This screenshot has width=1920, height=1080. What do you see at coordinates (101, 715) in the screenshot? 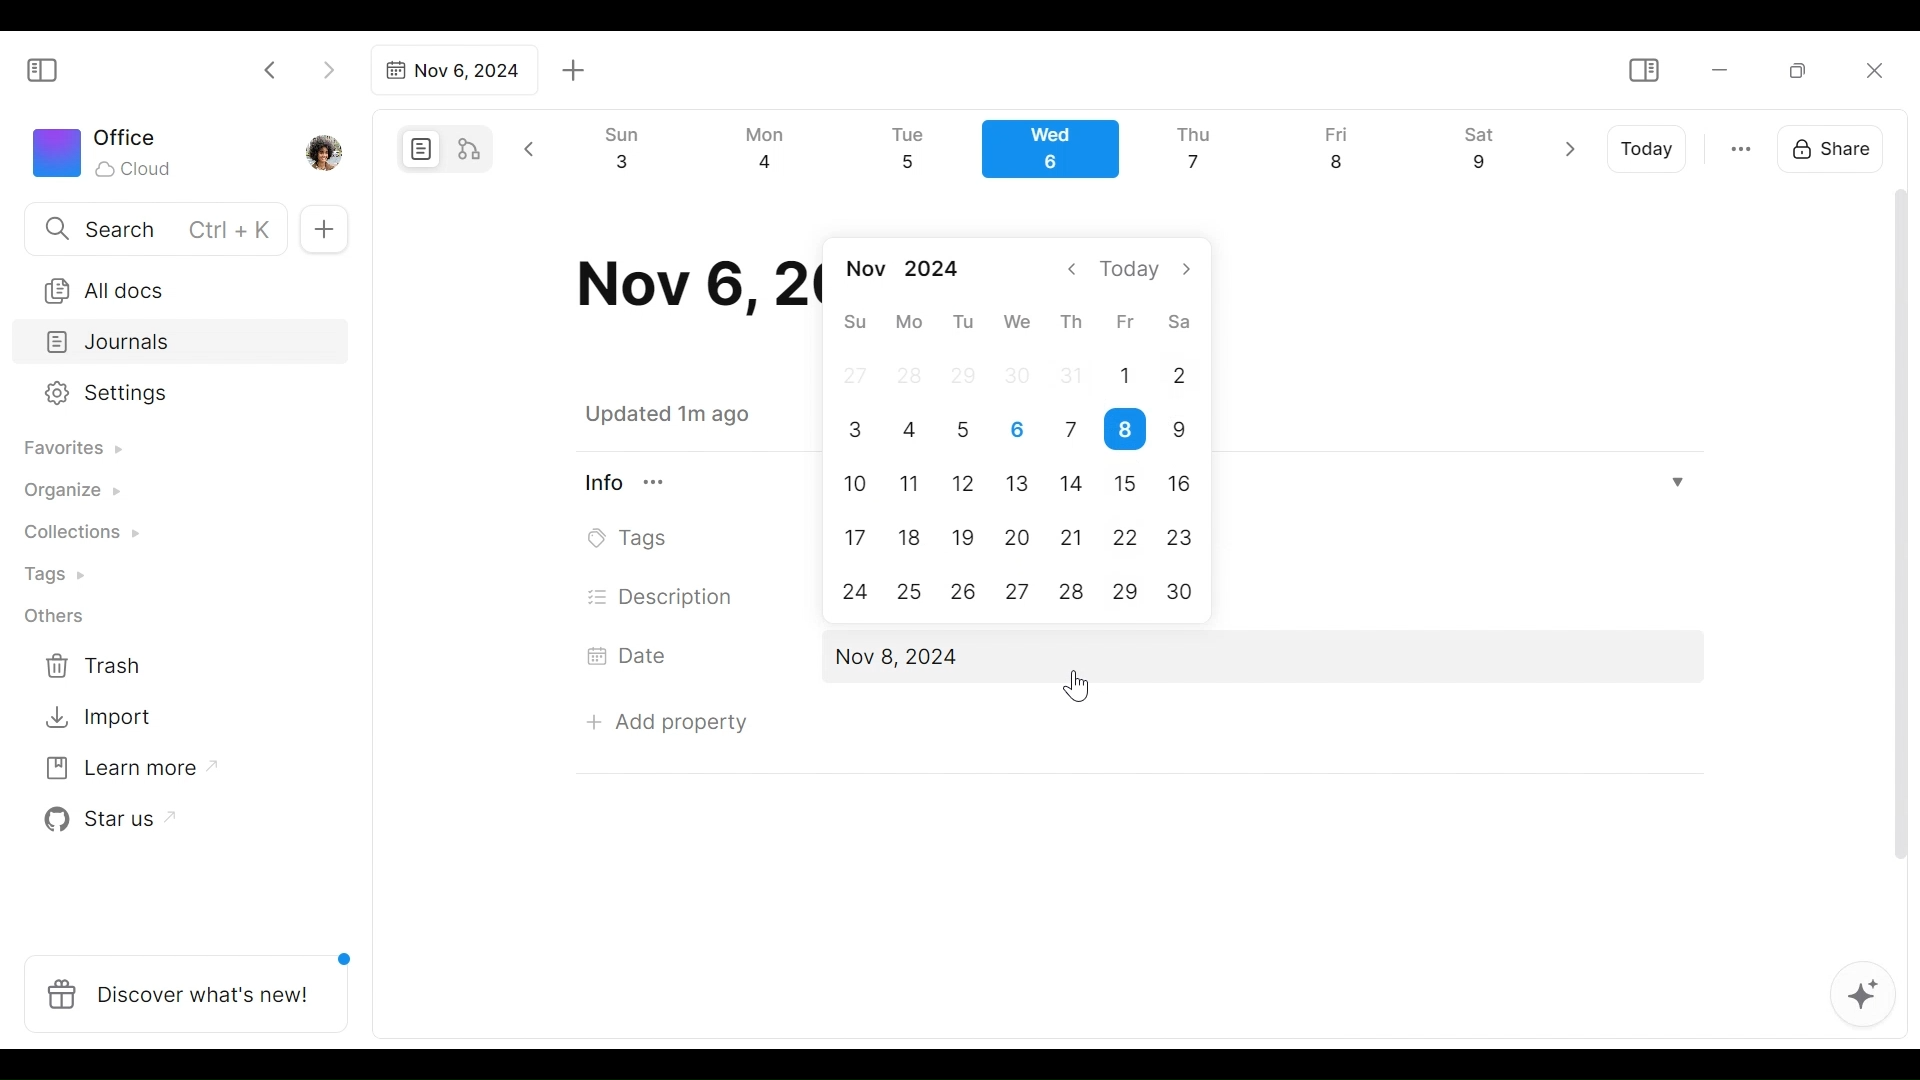
I see `Import` at bounding box center [101, 715].